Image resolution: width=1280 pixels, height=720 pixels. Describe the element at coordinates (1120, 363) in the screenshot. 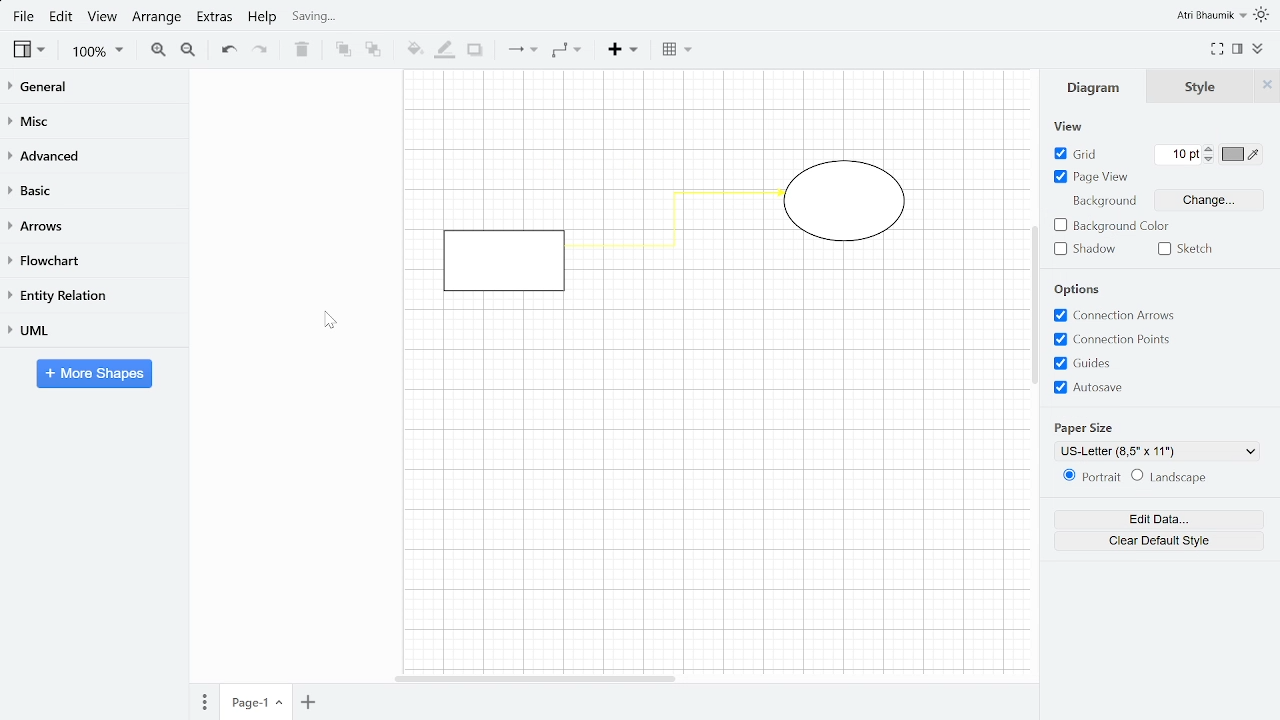

I see `Guides` at that location.